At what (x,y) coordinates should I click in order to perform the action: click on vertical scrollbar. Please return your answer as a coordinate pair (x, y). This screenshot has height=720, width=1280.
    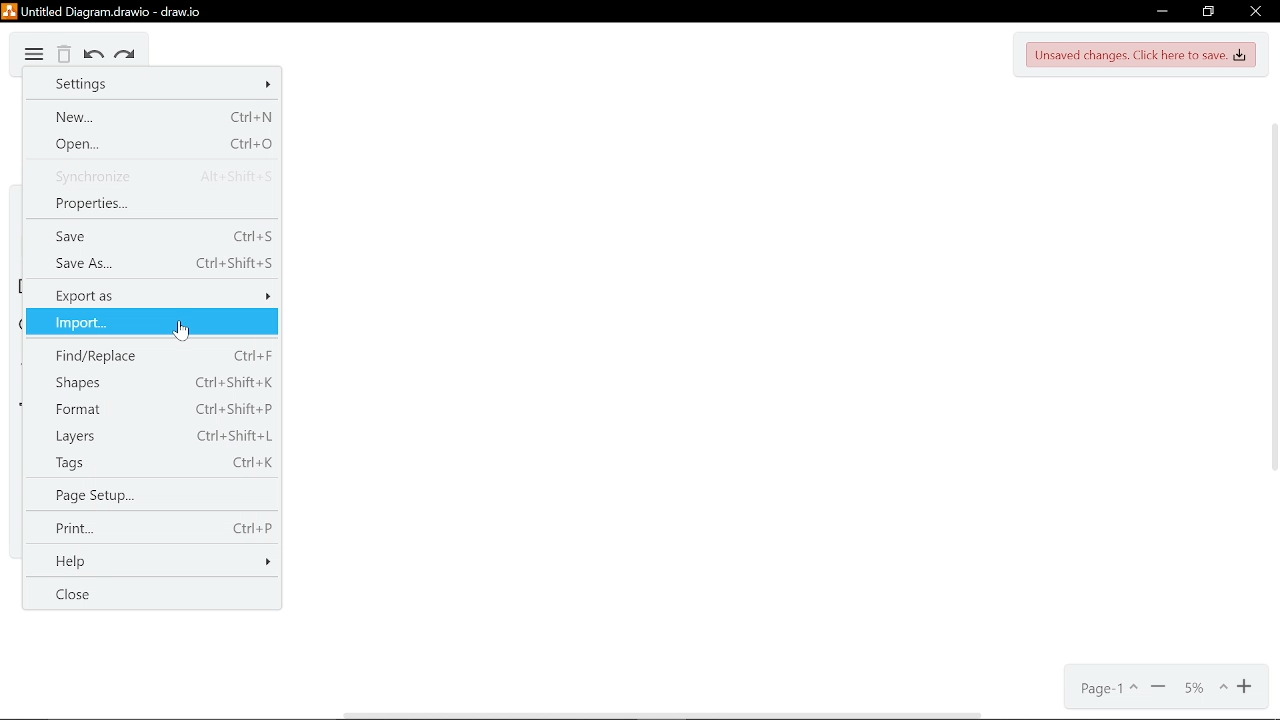
    Looking at the image, I should click on (1272, 295).